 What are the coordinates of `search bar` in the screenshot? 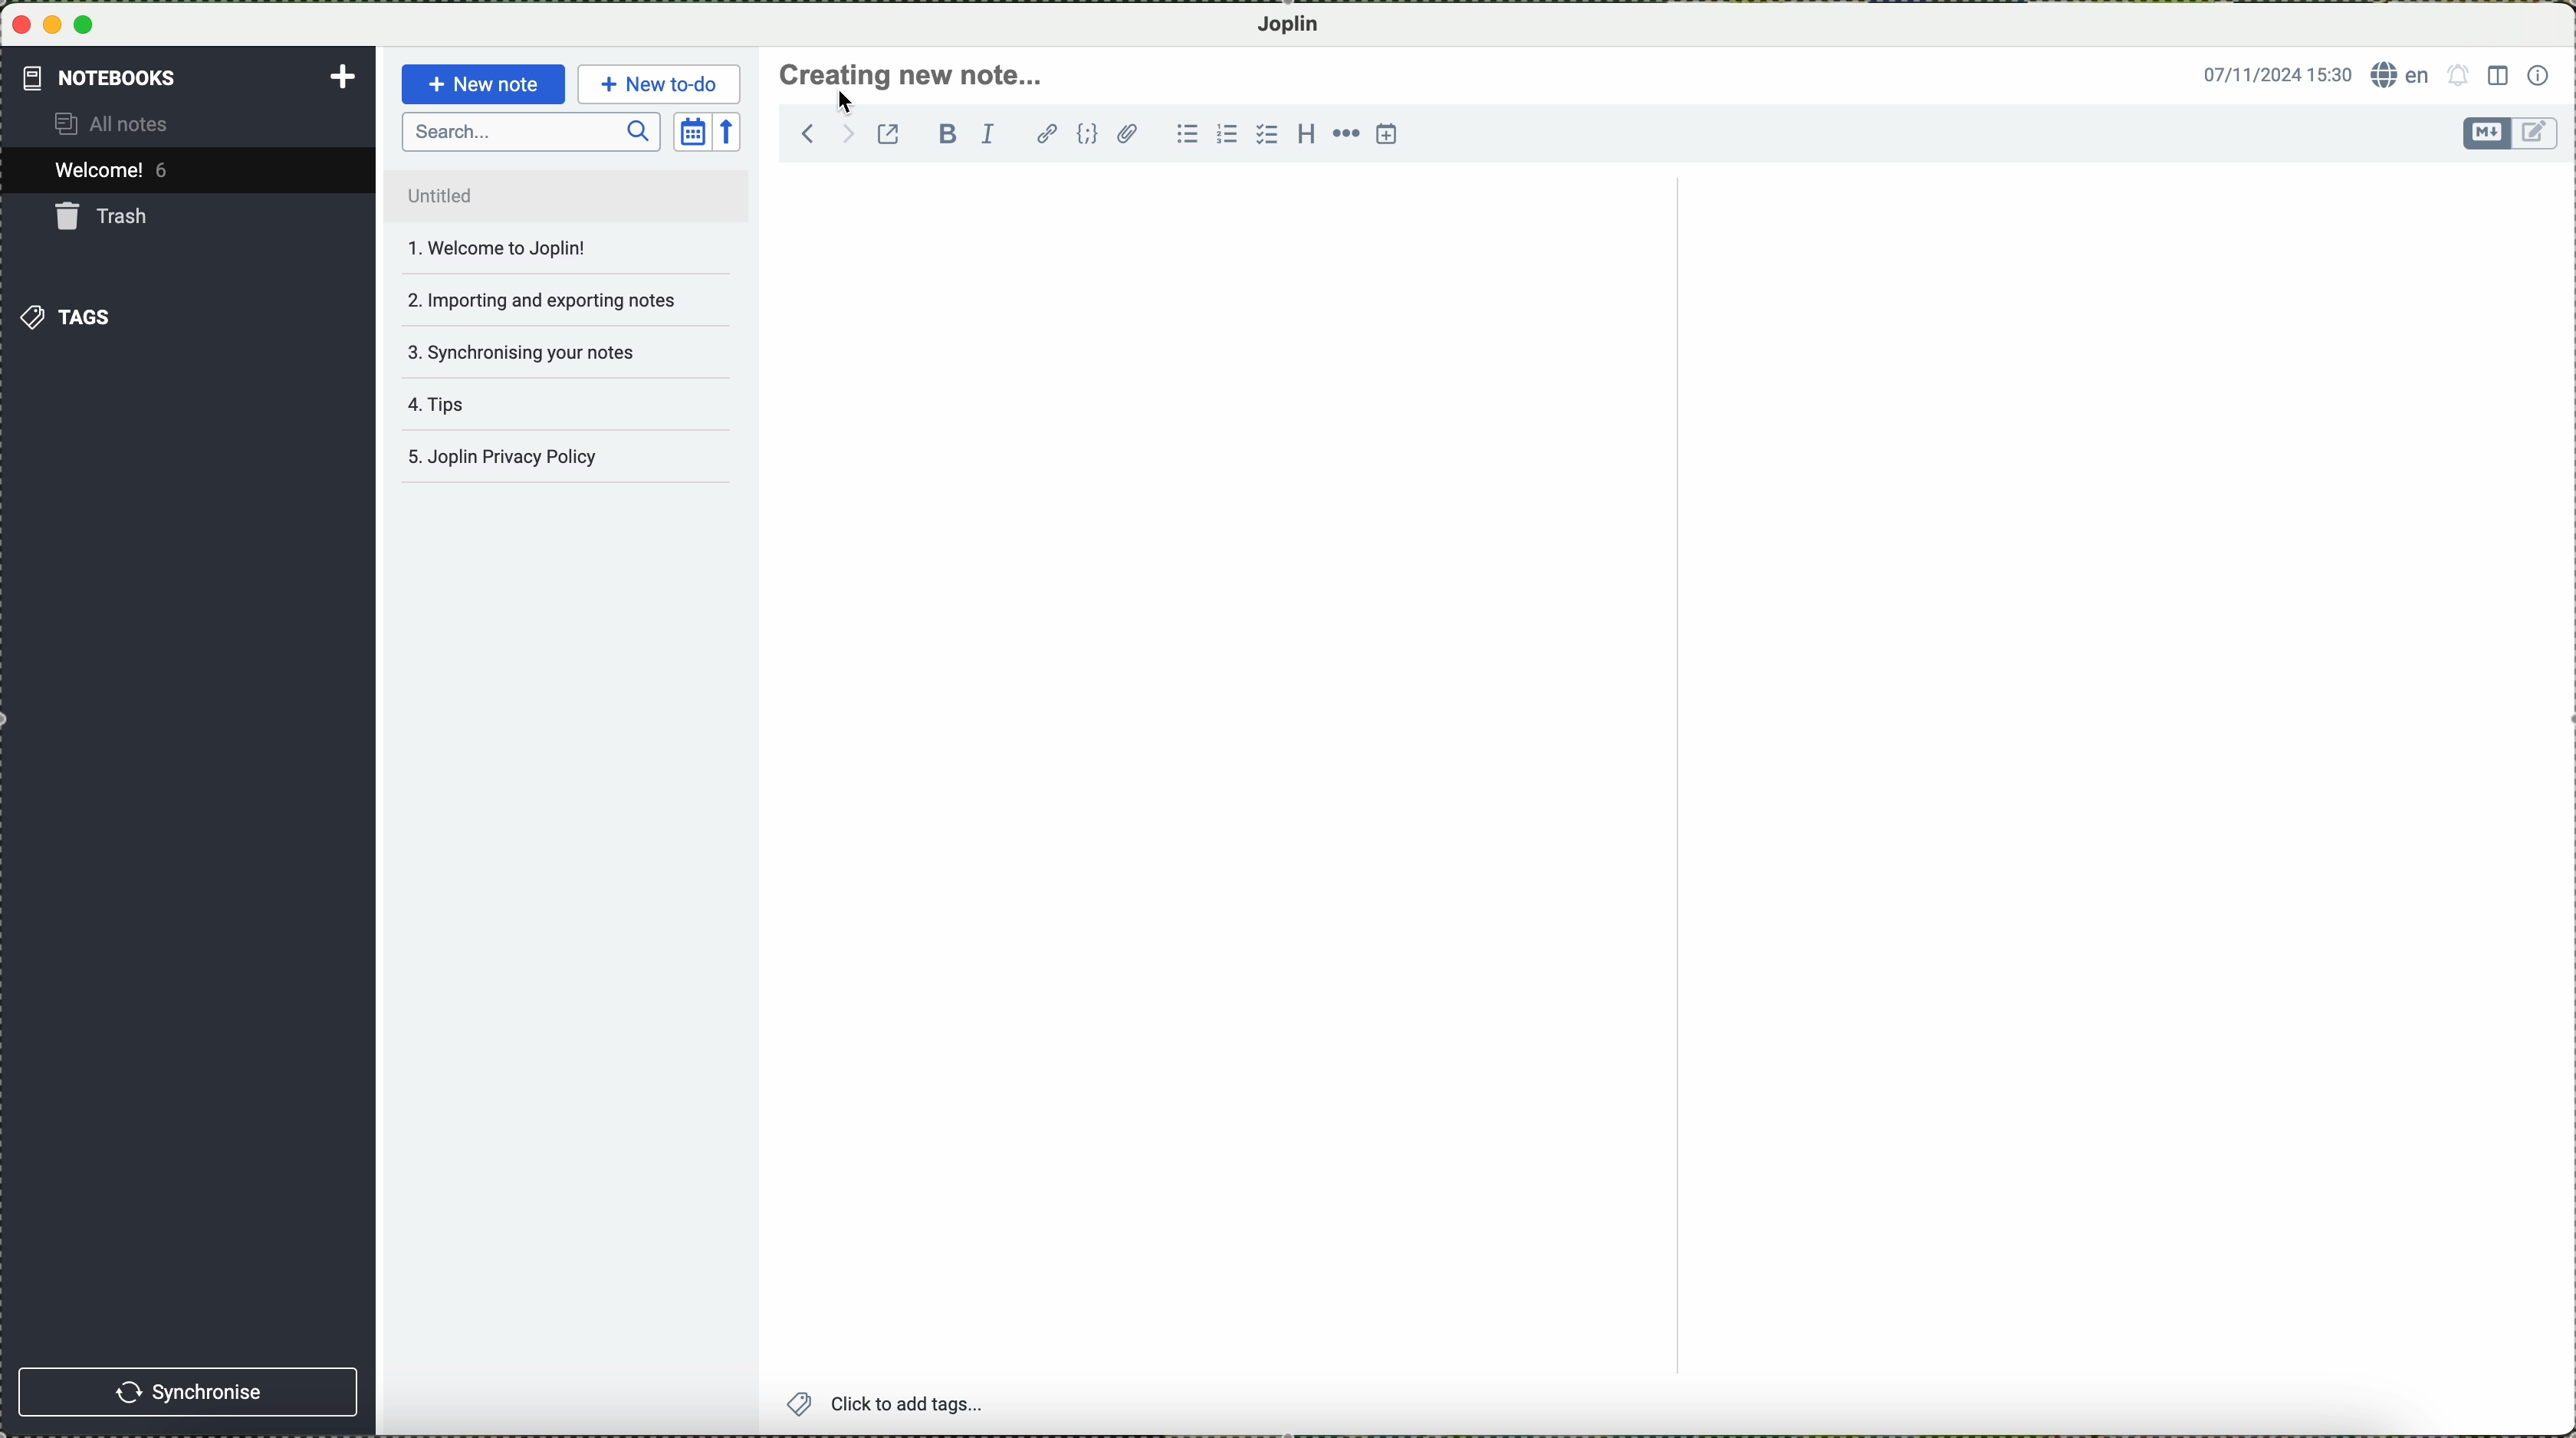 It's located at (531, 133).